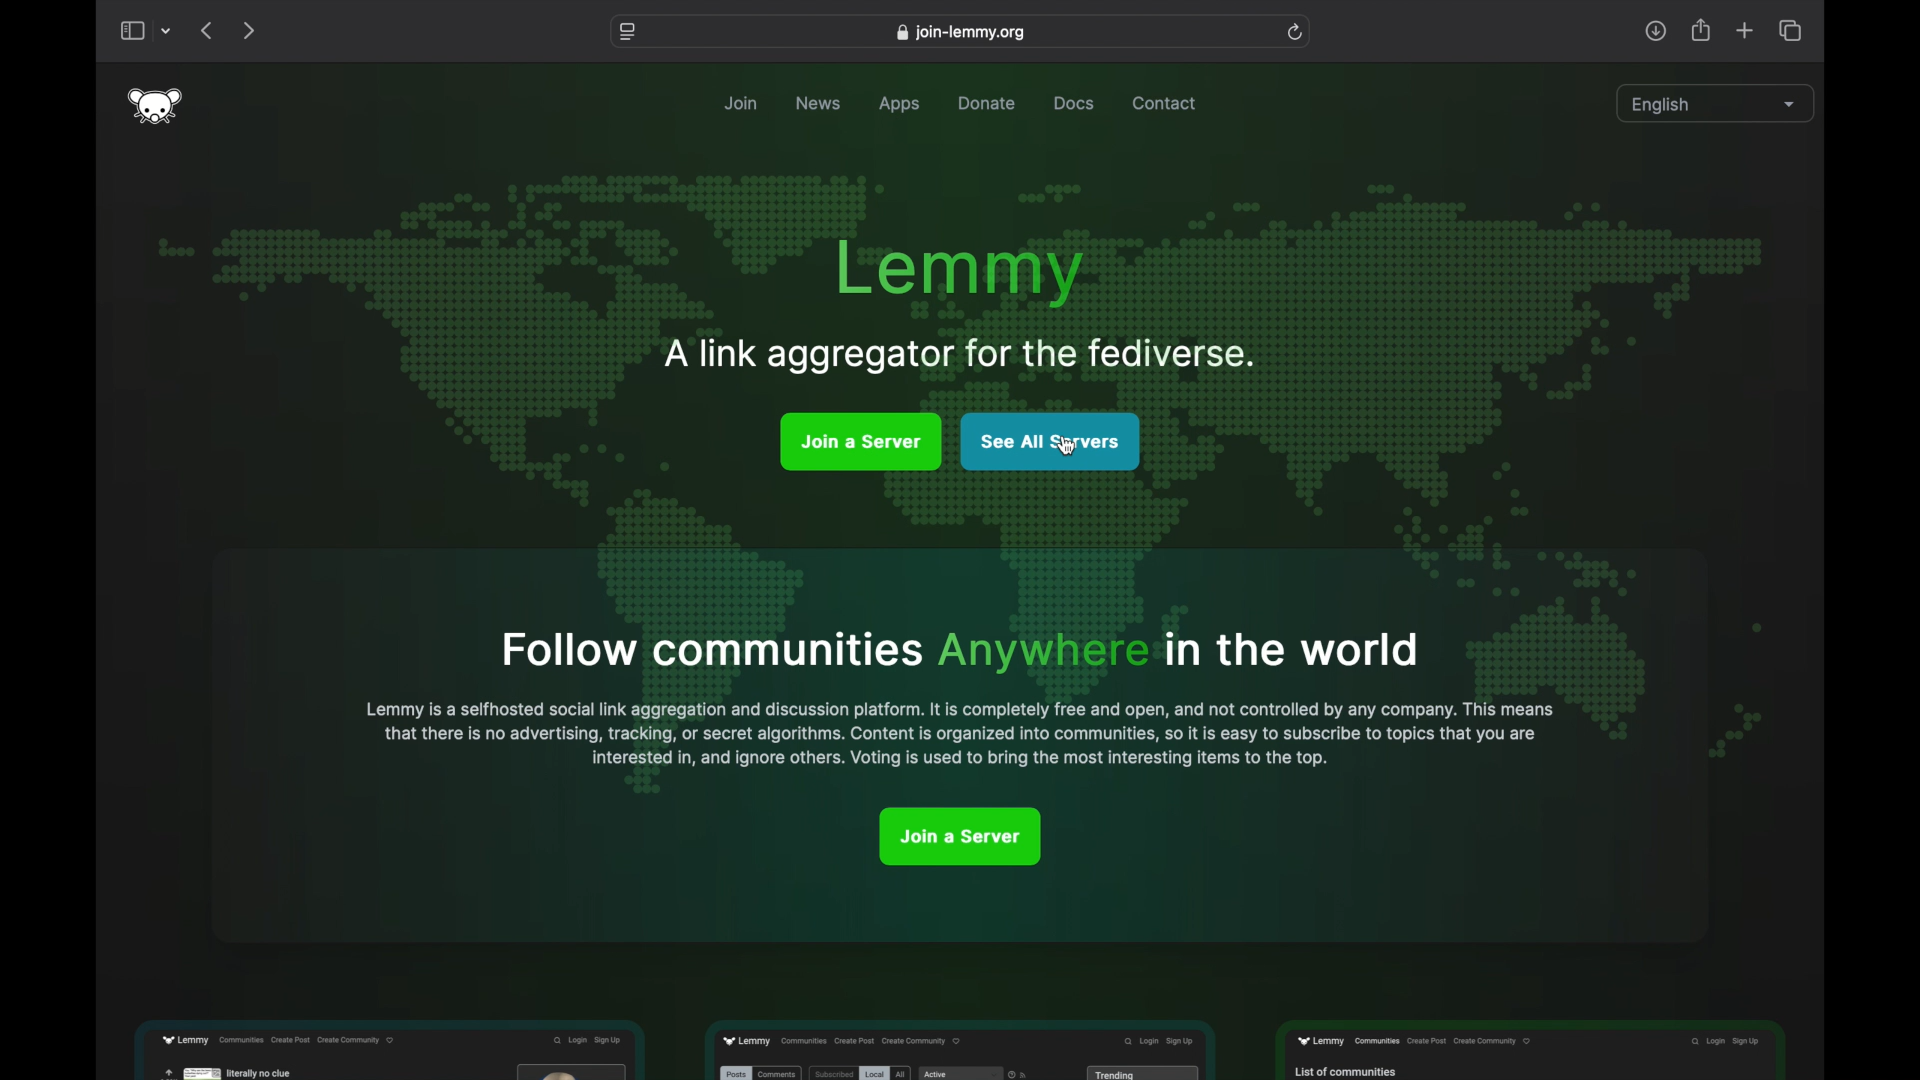 The image size is (1920, 1080). I want to click on previous page, so click(206, 30).